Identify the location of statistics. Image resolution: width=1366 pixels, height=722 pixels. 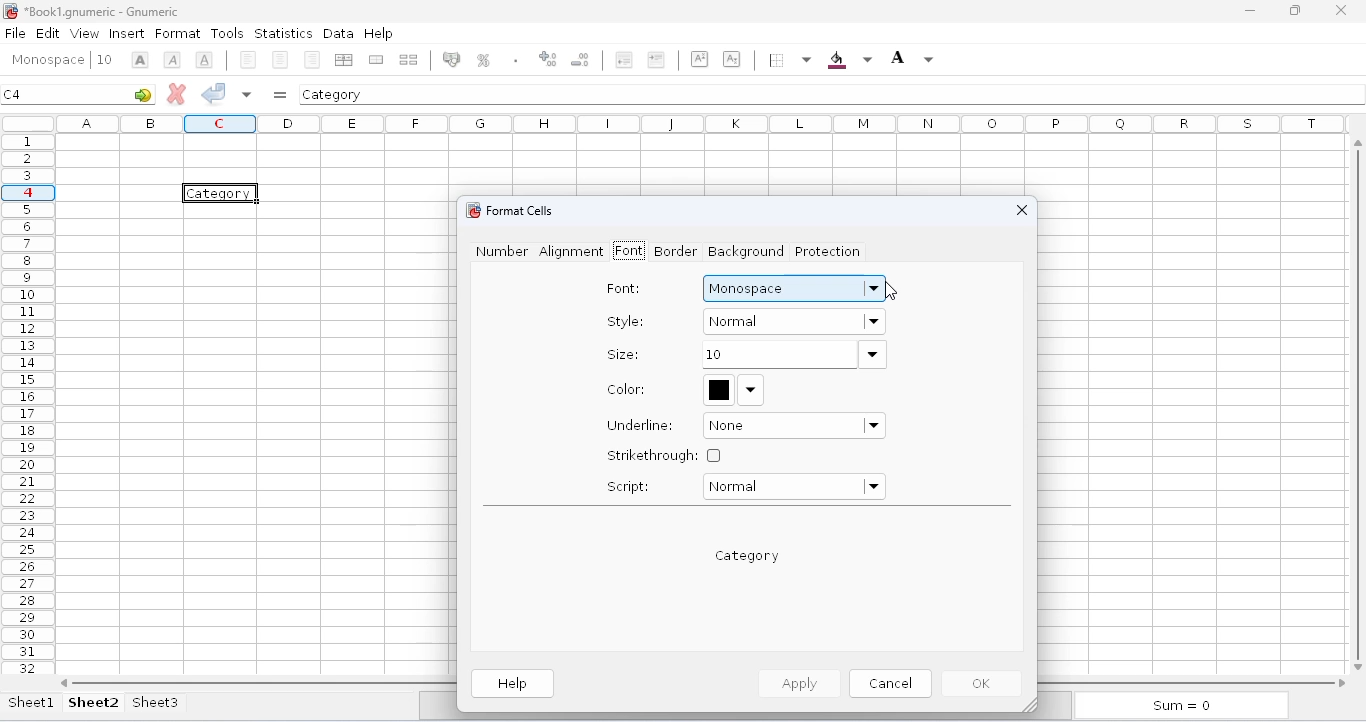
(283, 34).